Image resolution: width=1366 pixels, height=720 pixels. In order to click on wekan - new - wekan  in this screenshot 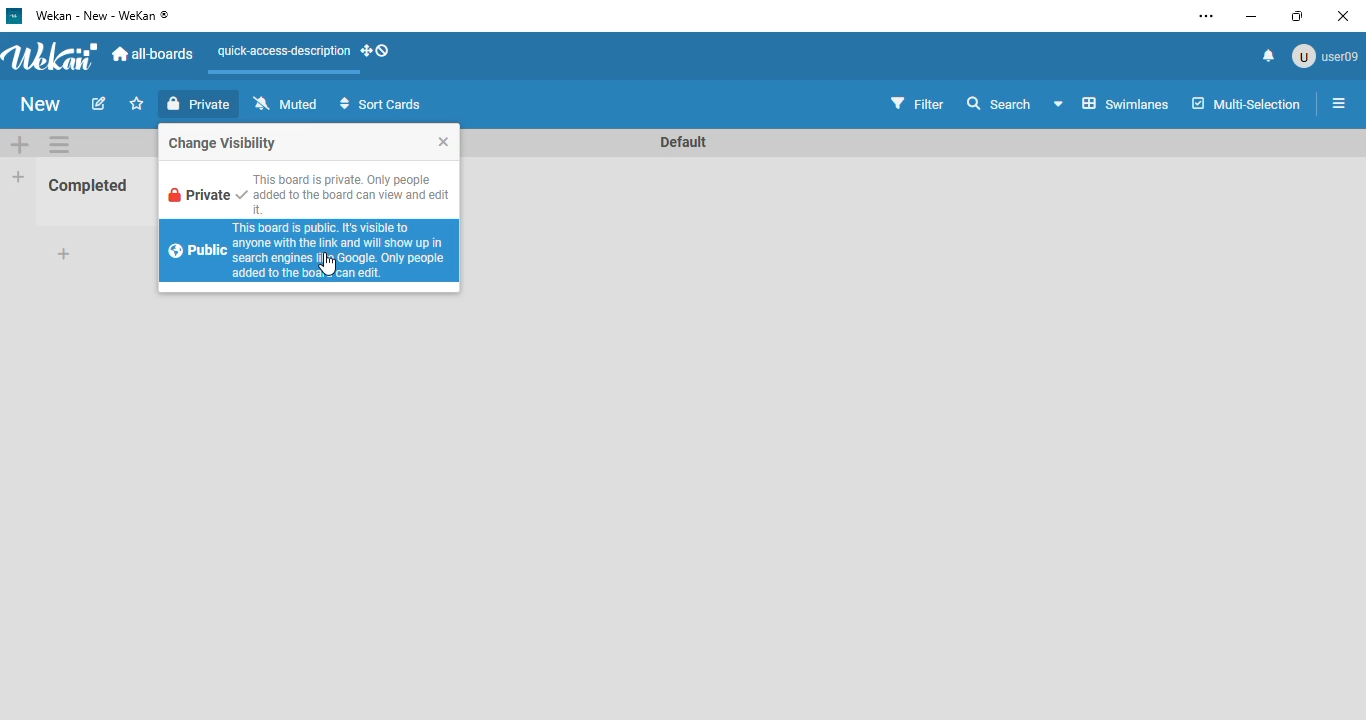, I will do `click(103, 14)`.